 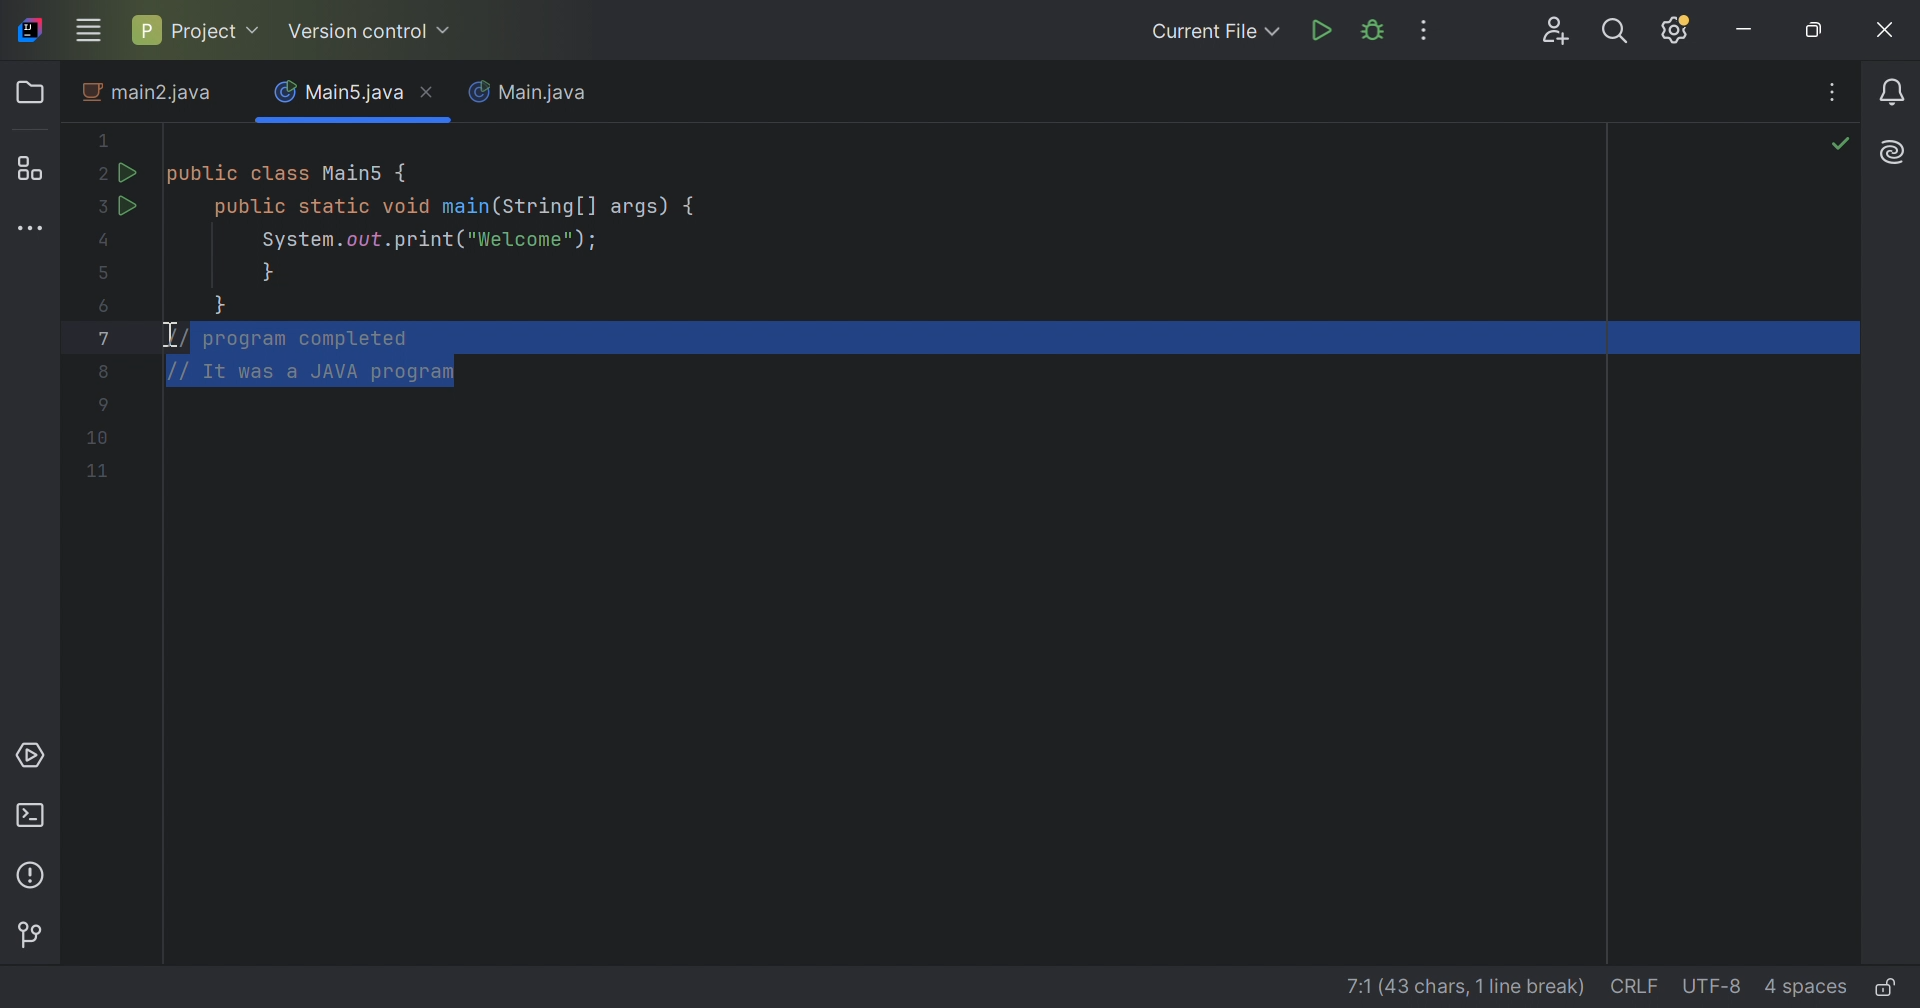 I want to click on This java code defines a main class with a main method. IT prints "Welcome" to the console., so click(x=396, y=219).